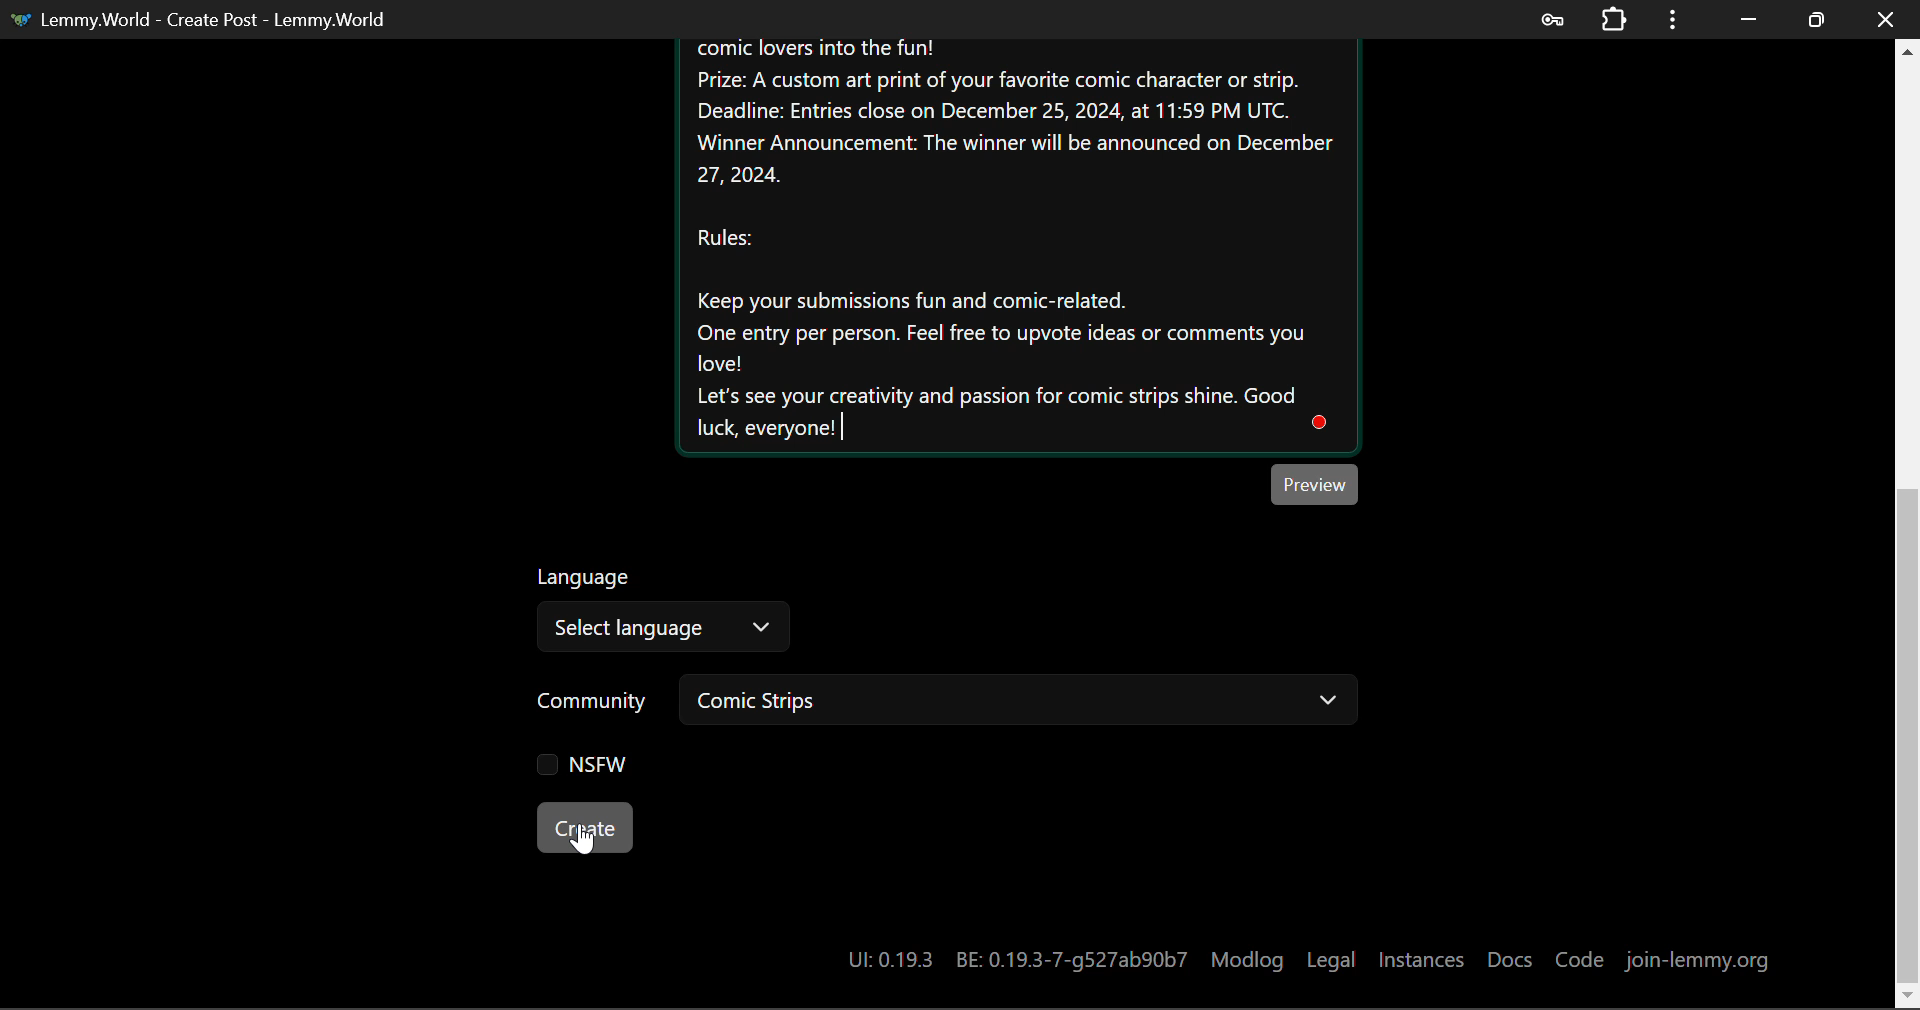 The width and height of the screenshot is (1920, 1010). Describe the element at coordinates (587, 574) in the screenshot. I see `Language` at that location.